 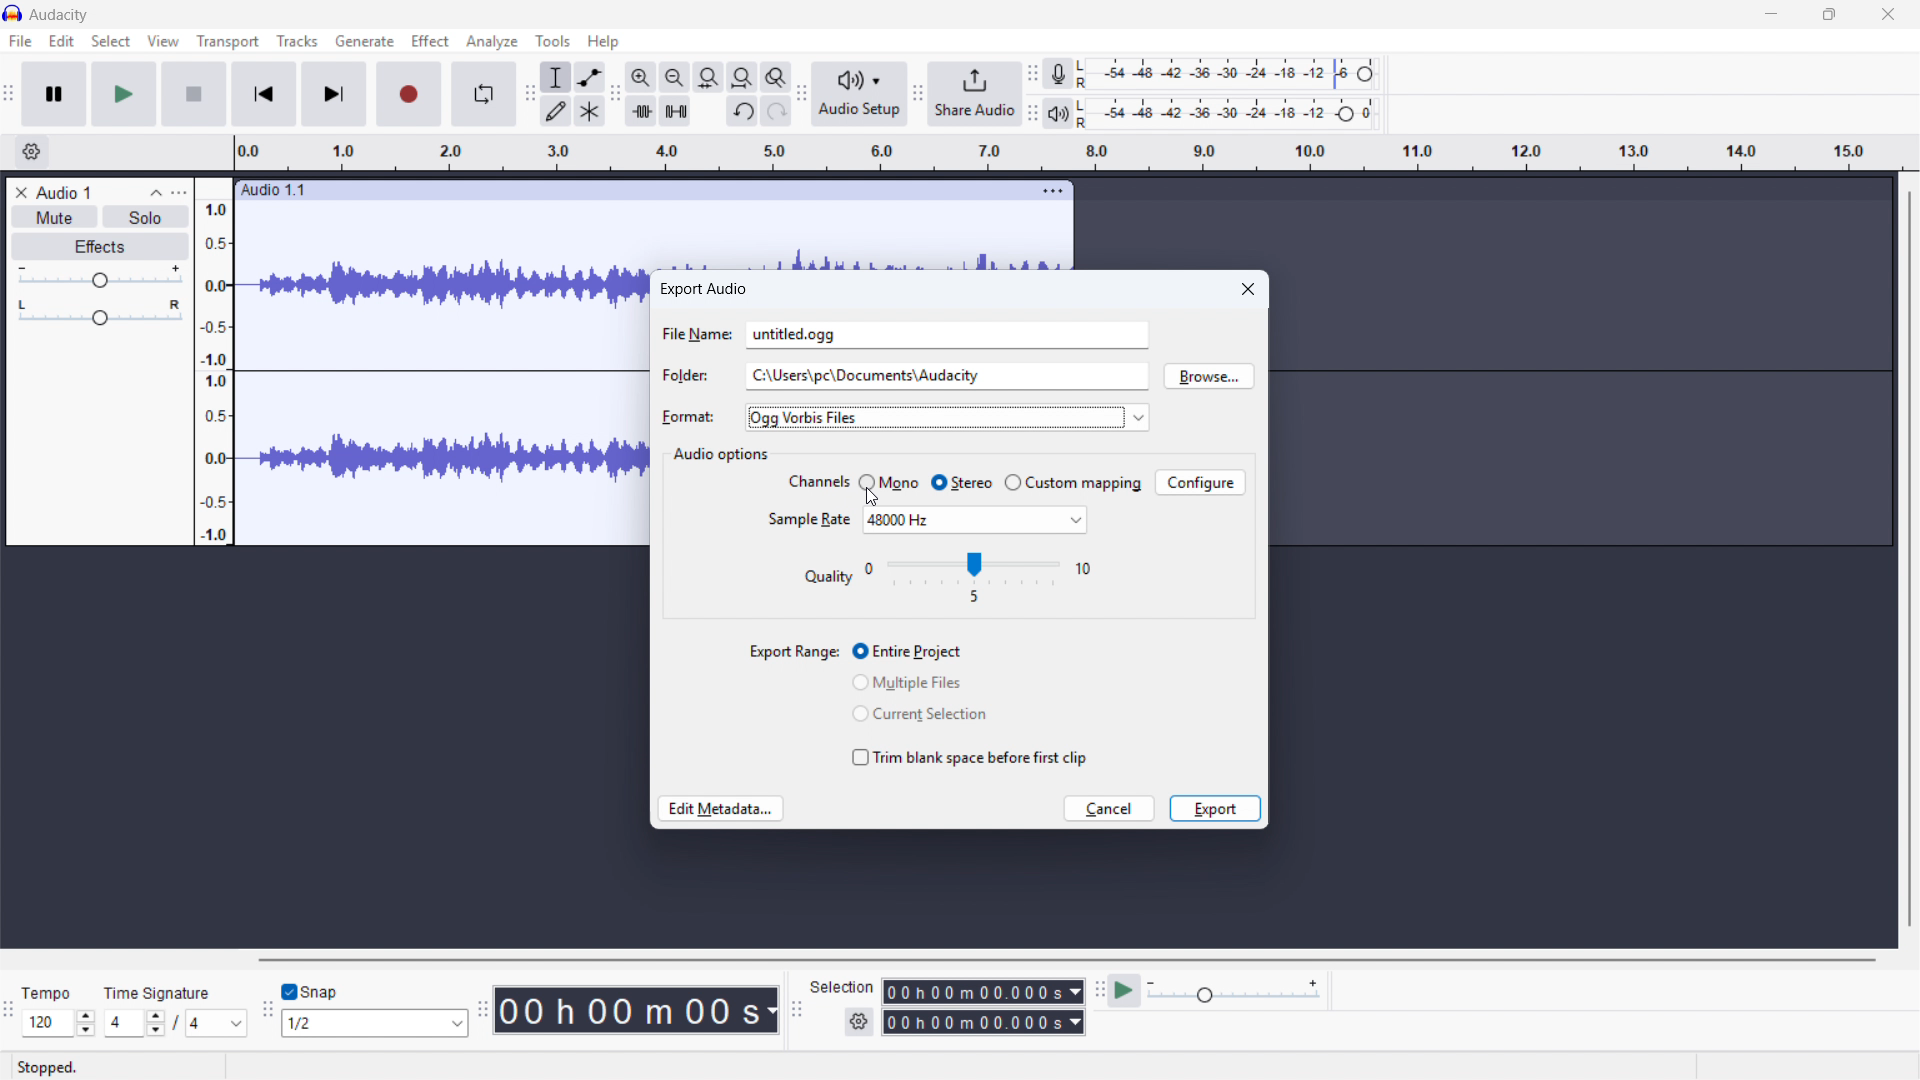 What do you see at coordinates (640, 111) in the screenshot?
I see `Trim audio outside selection ` at bounding box center [640, 111].